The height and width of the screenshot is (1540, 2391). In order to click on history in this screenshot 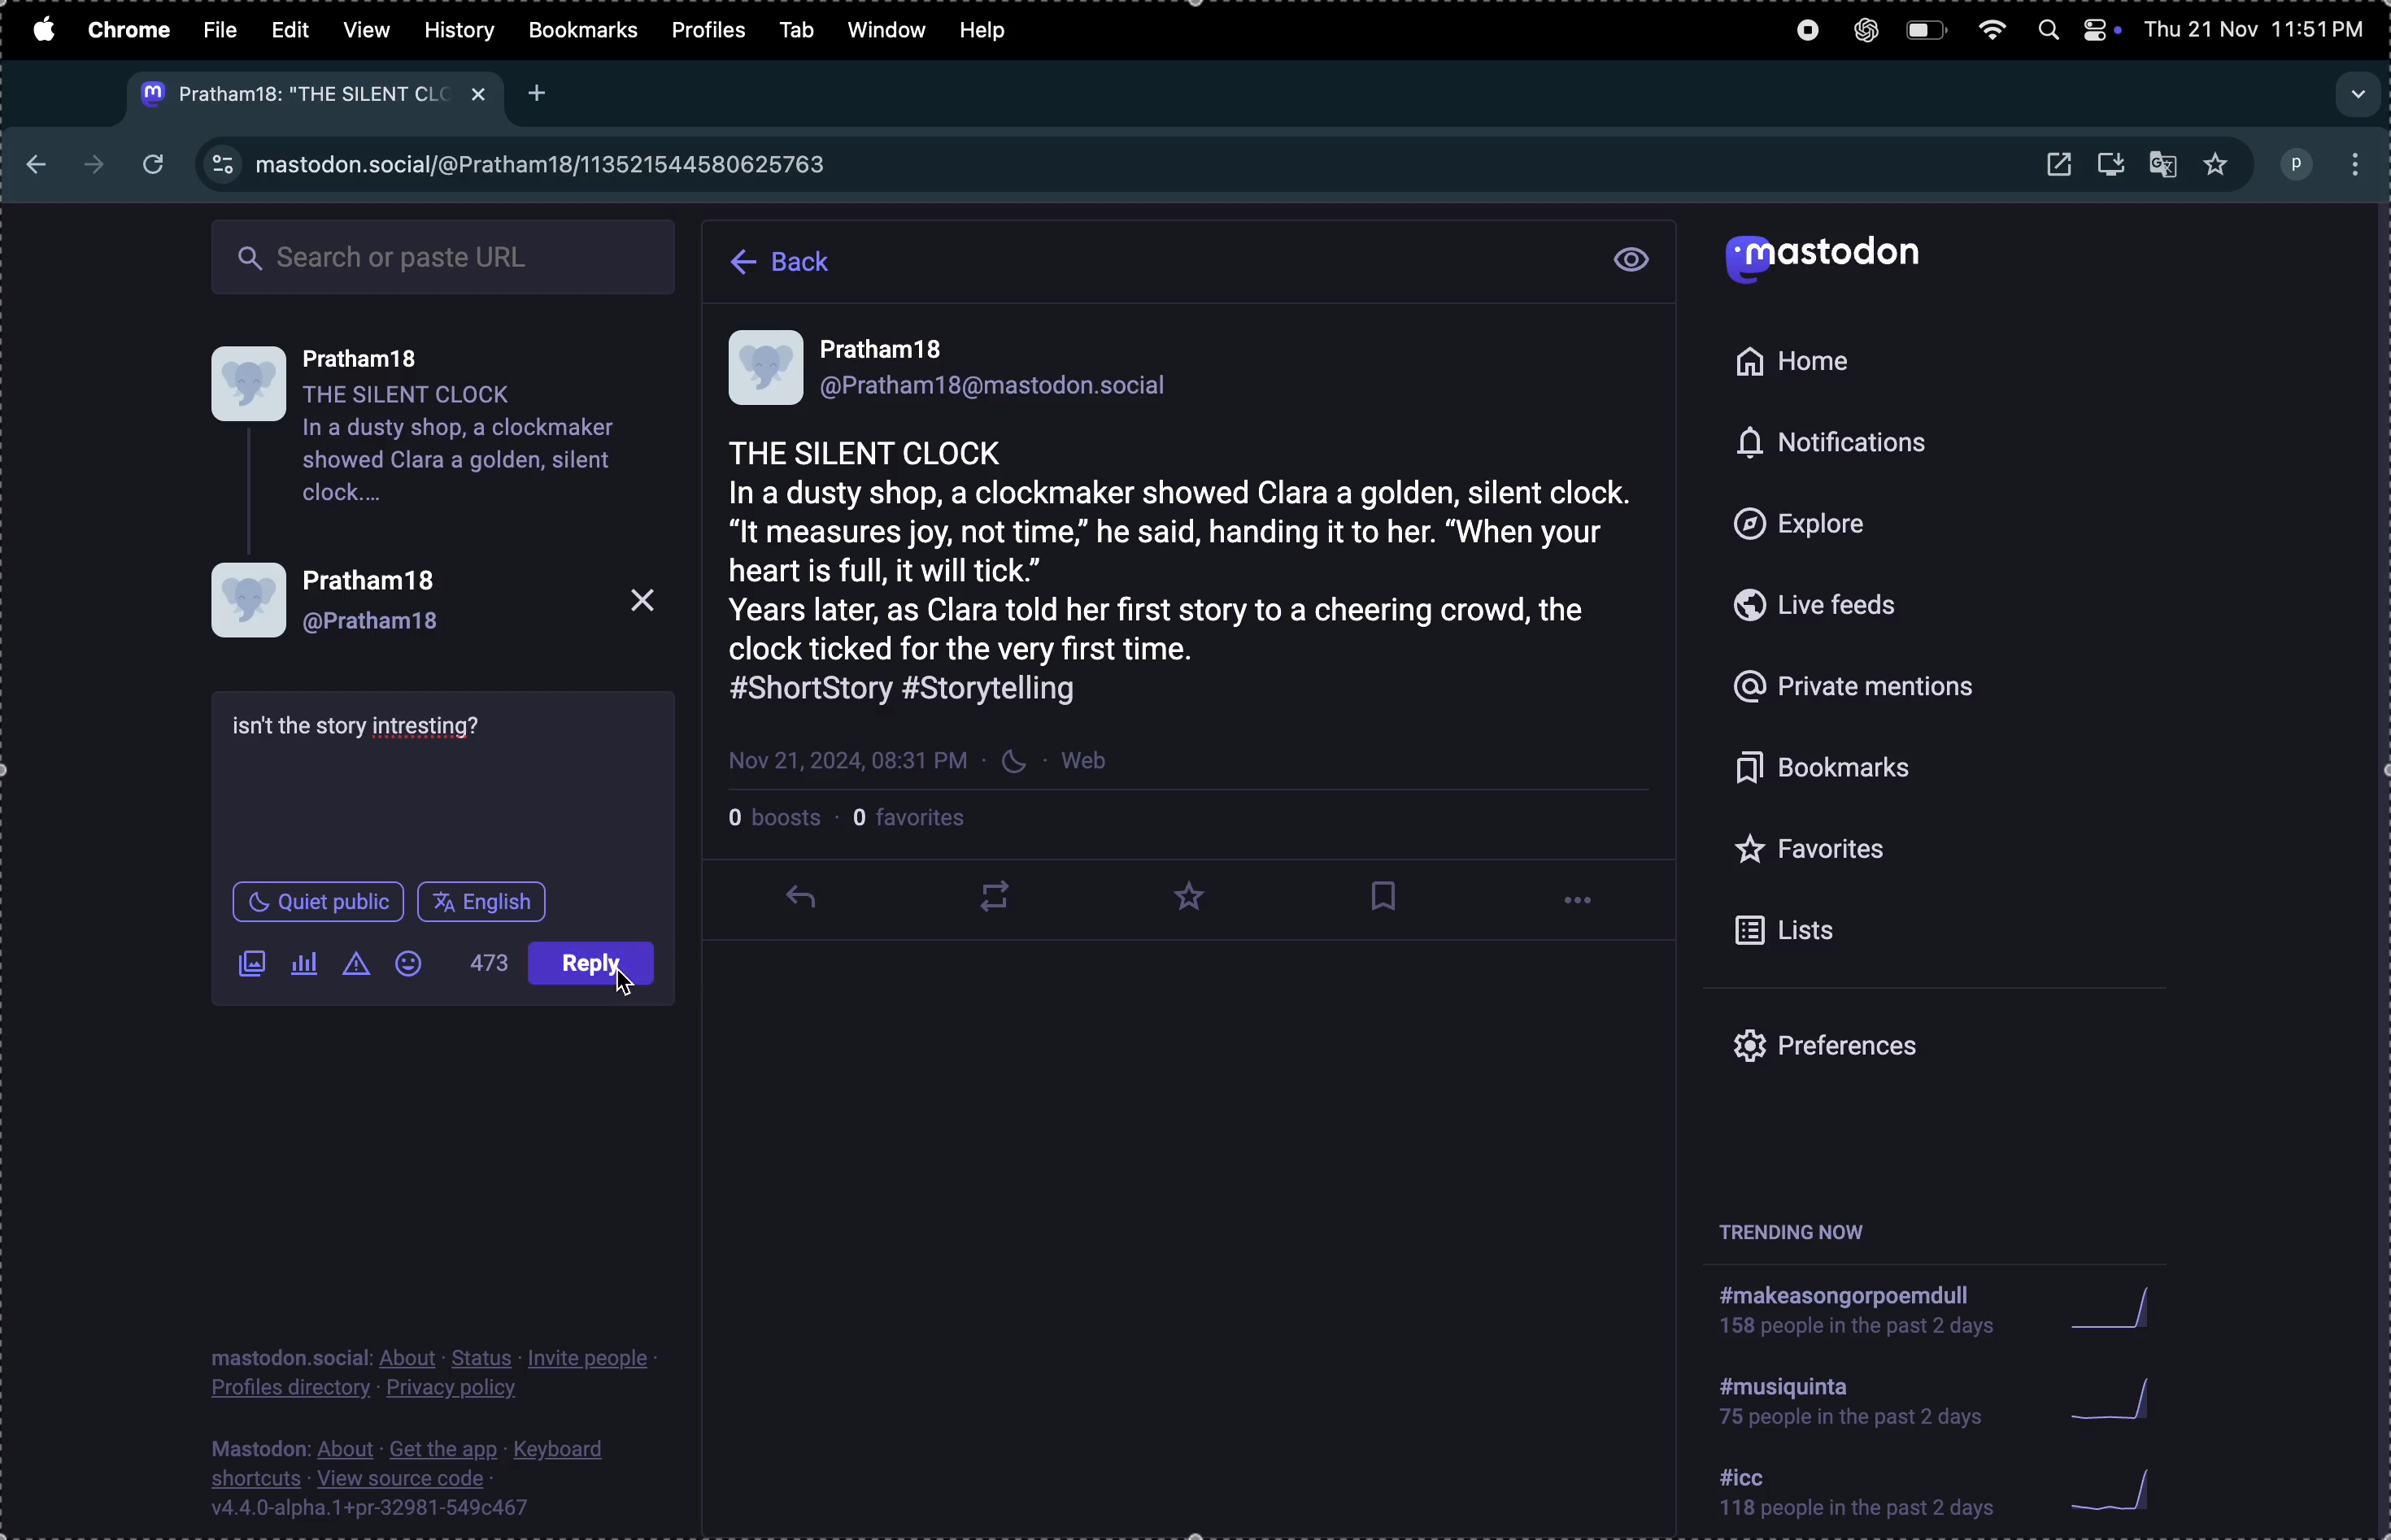, I will do `click(459, 29)`.